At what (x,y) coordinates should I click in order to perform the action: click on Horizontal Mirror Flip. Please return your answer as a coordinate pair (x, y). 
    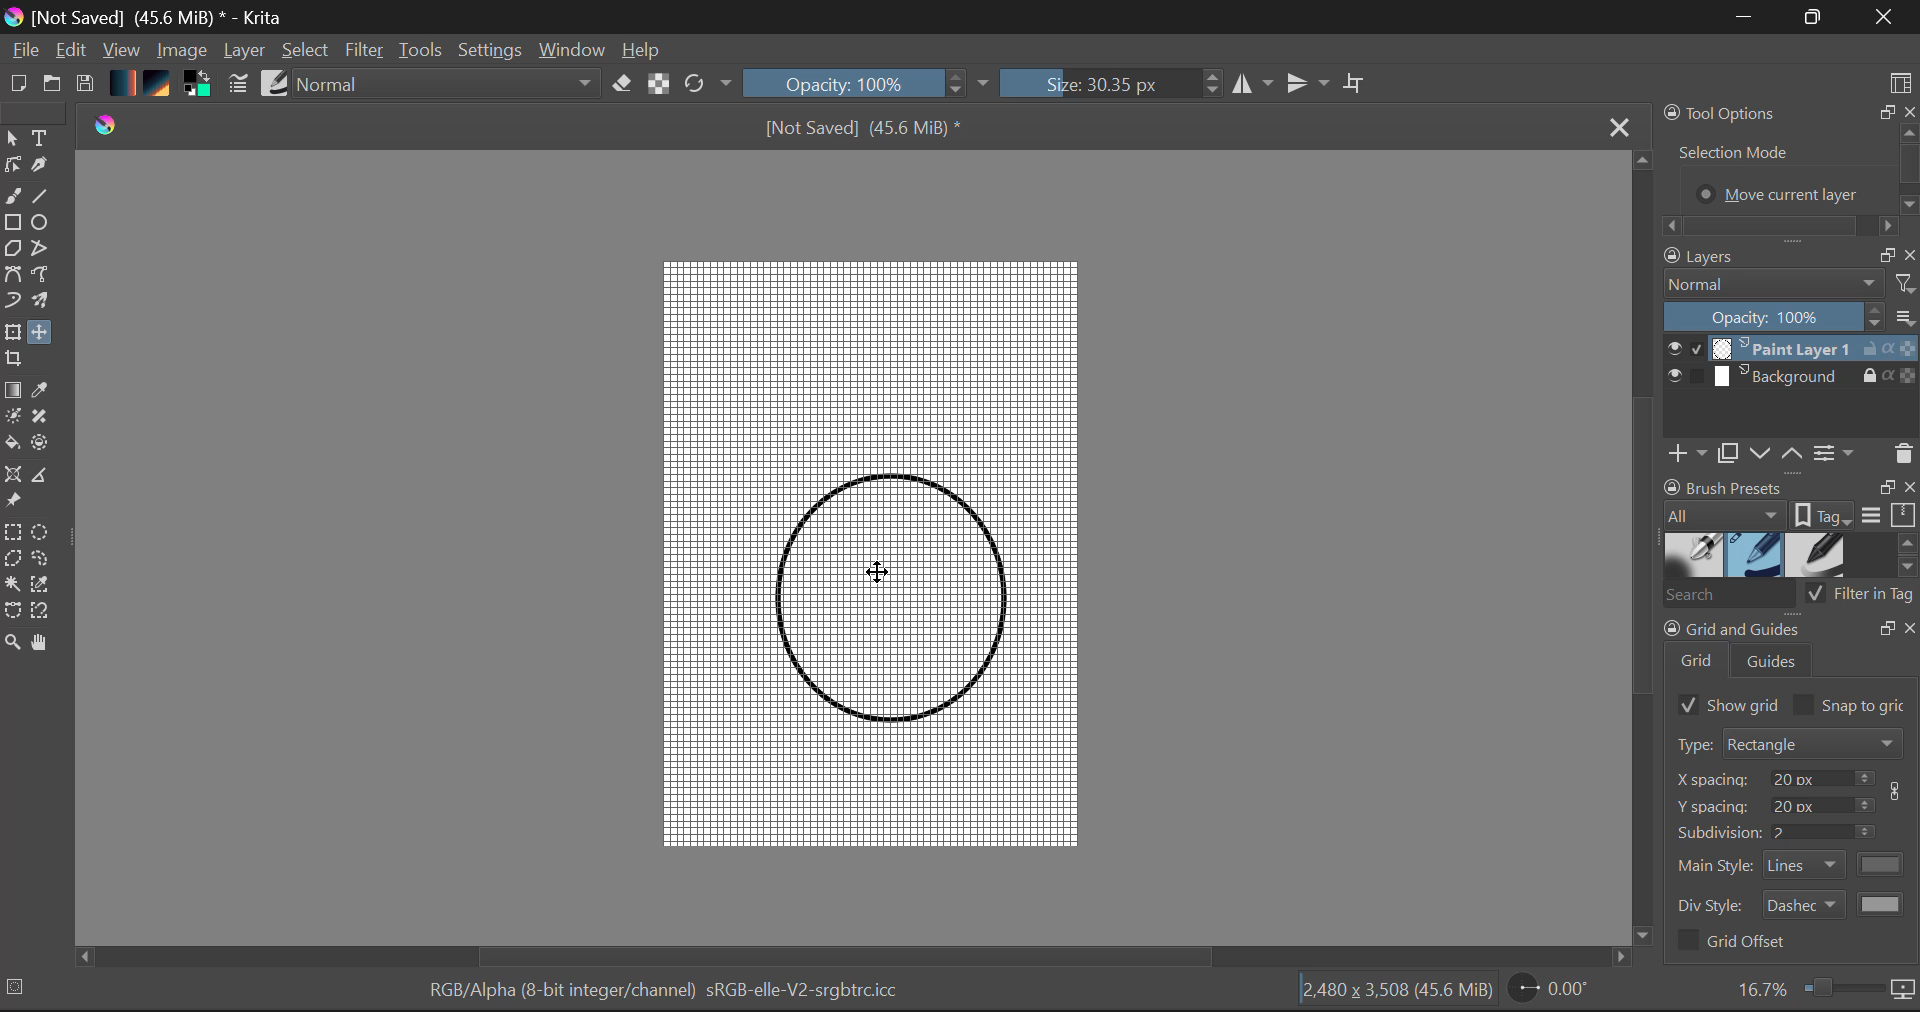
    Looking at the image, I should click on (1310, 83).